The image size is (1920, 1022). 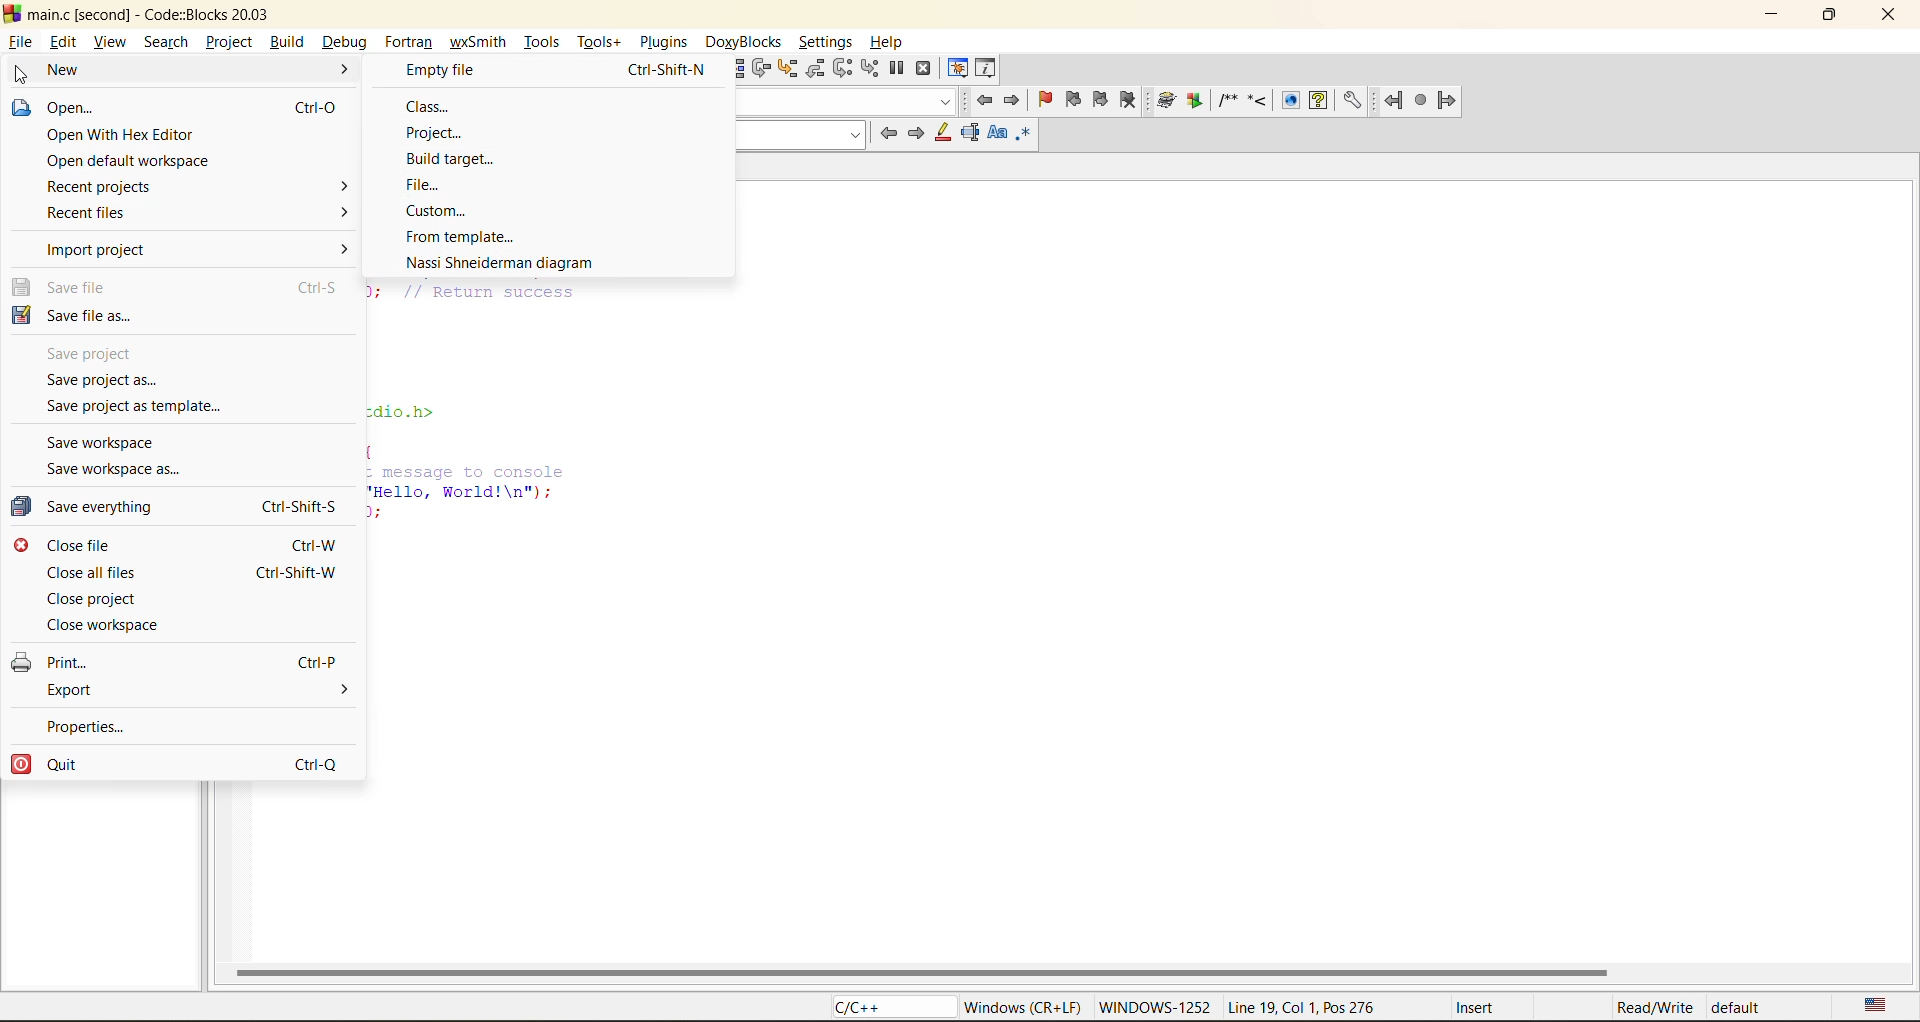 What do you see at coordinates (598, 42) in the screenshot?
I see `tools+` at bounding box center [598, 42].